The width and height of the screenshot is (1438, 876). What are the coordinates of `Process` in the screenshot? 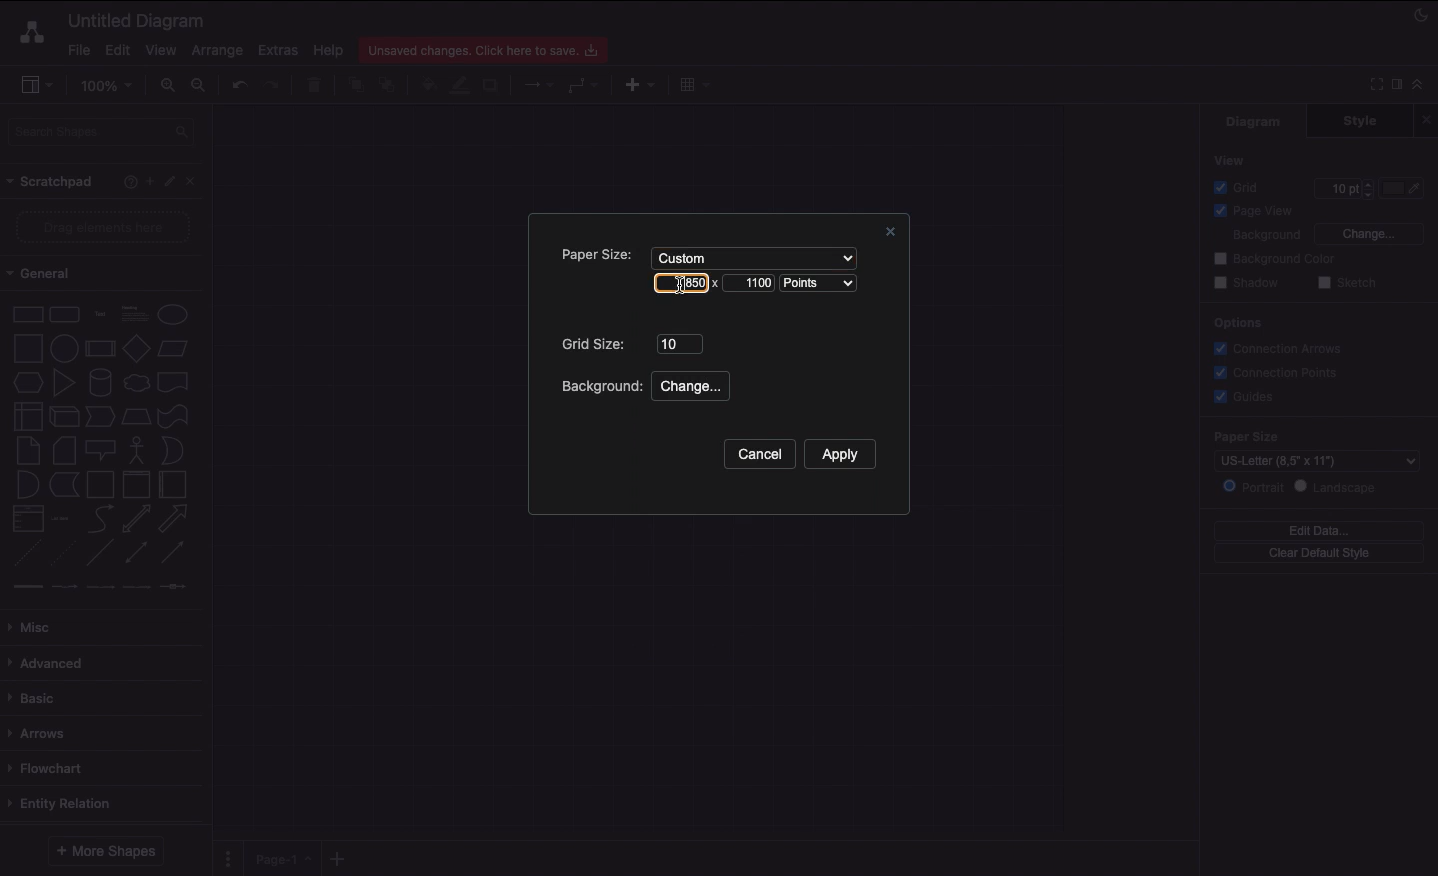 It's located at (98, 350).